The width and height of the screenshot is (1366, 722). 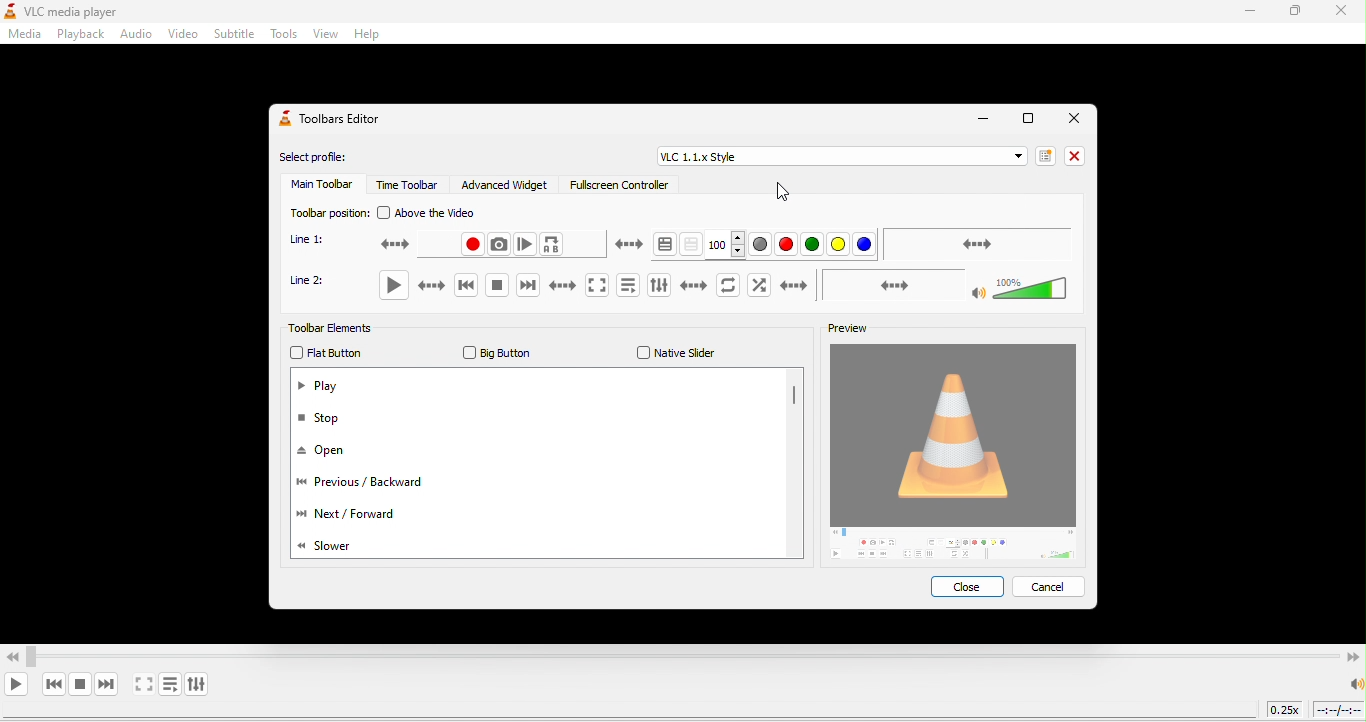 What do you see at coordinates (539, 287) in the screenshot?
I see `next media` at bounding box center [539, 287].